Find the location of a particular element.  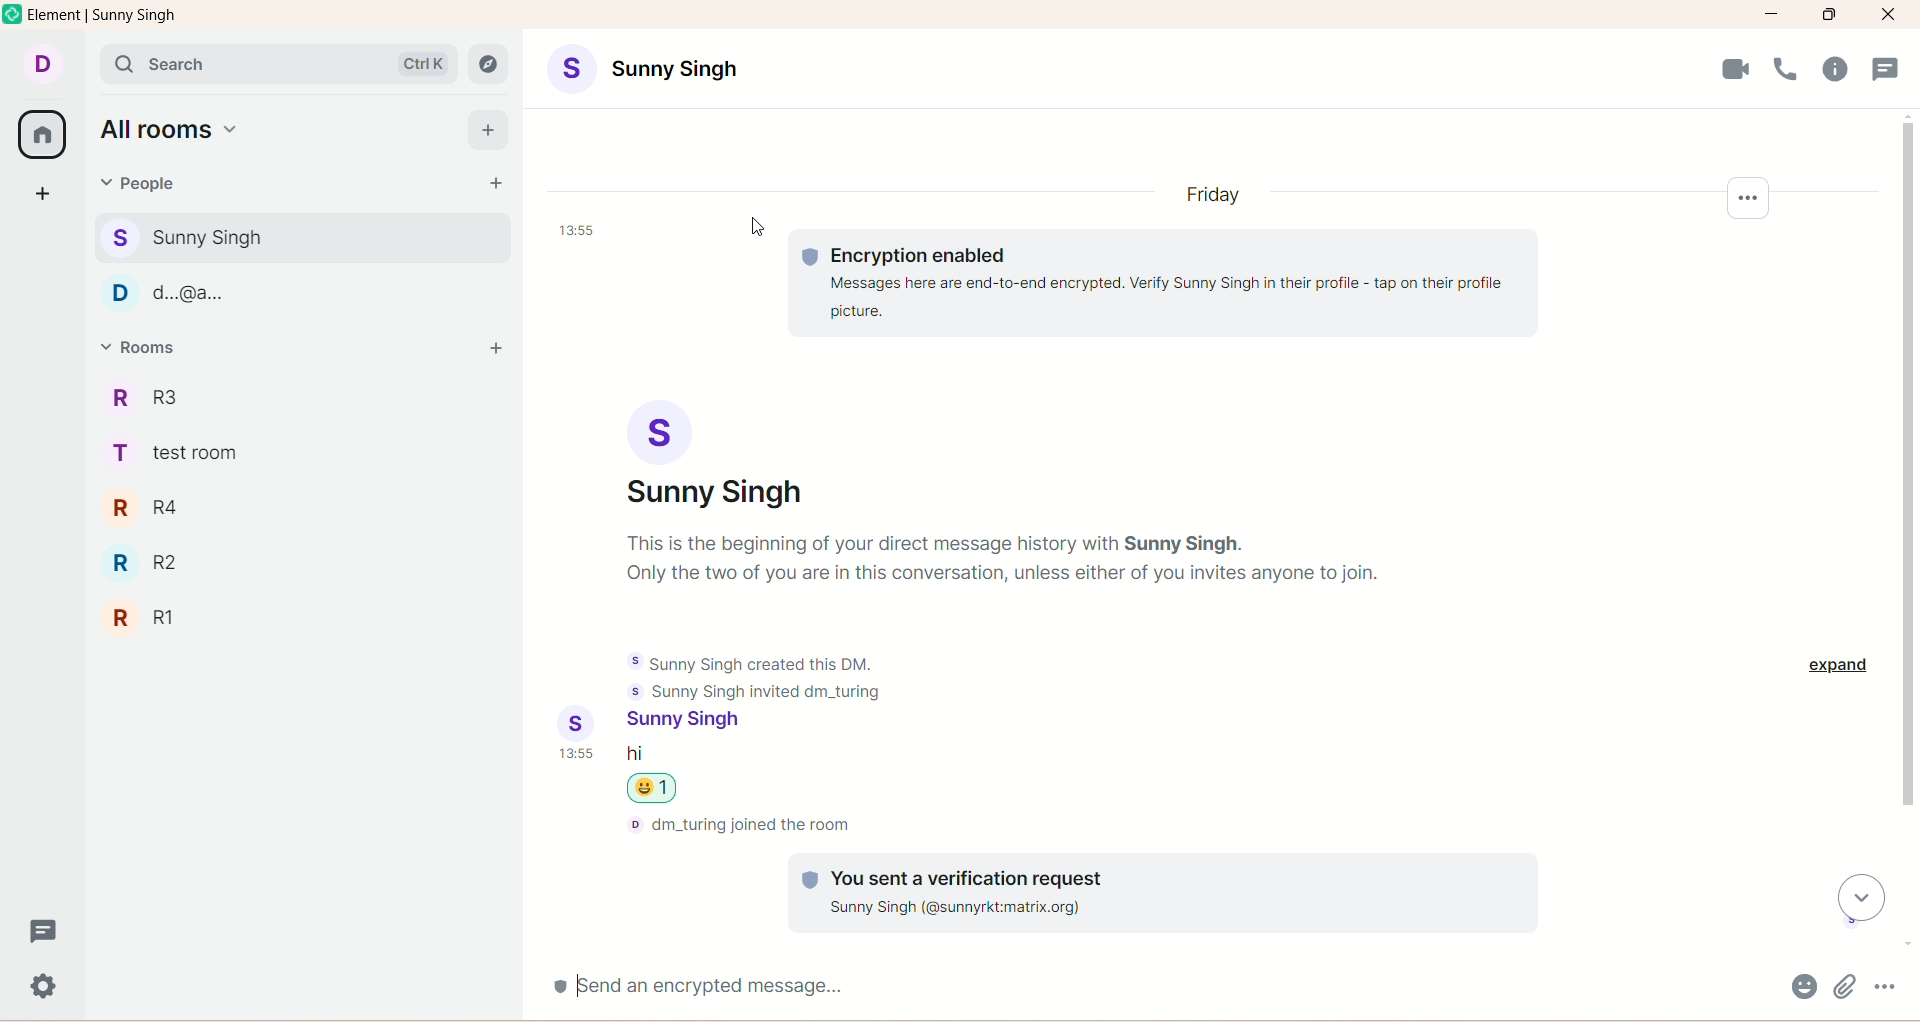

all rooms is located at coordinates (173, 128).